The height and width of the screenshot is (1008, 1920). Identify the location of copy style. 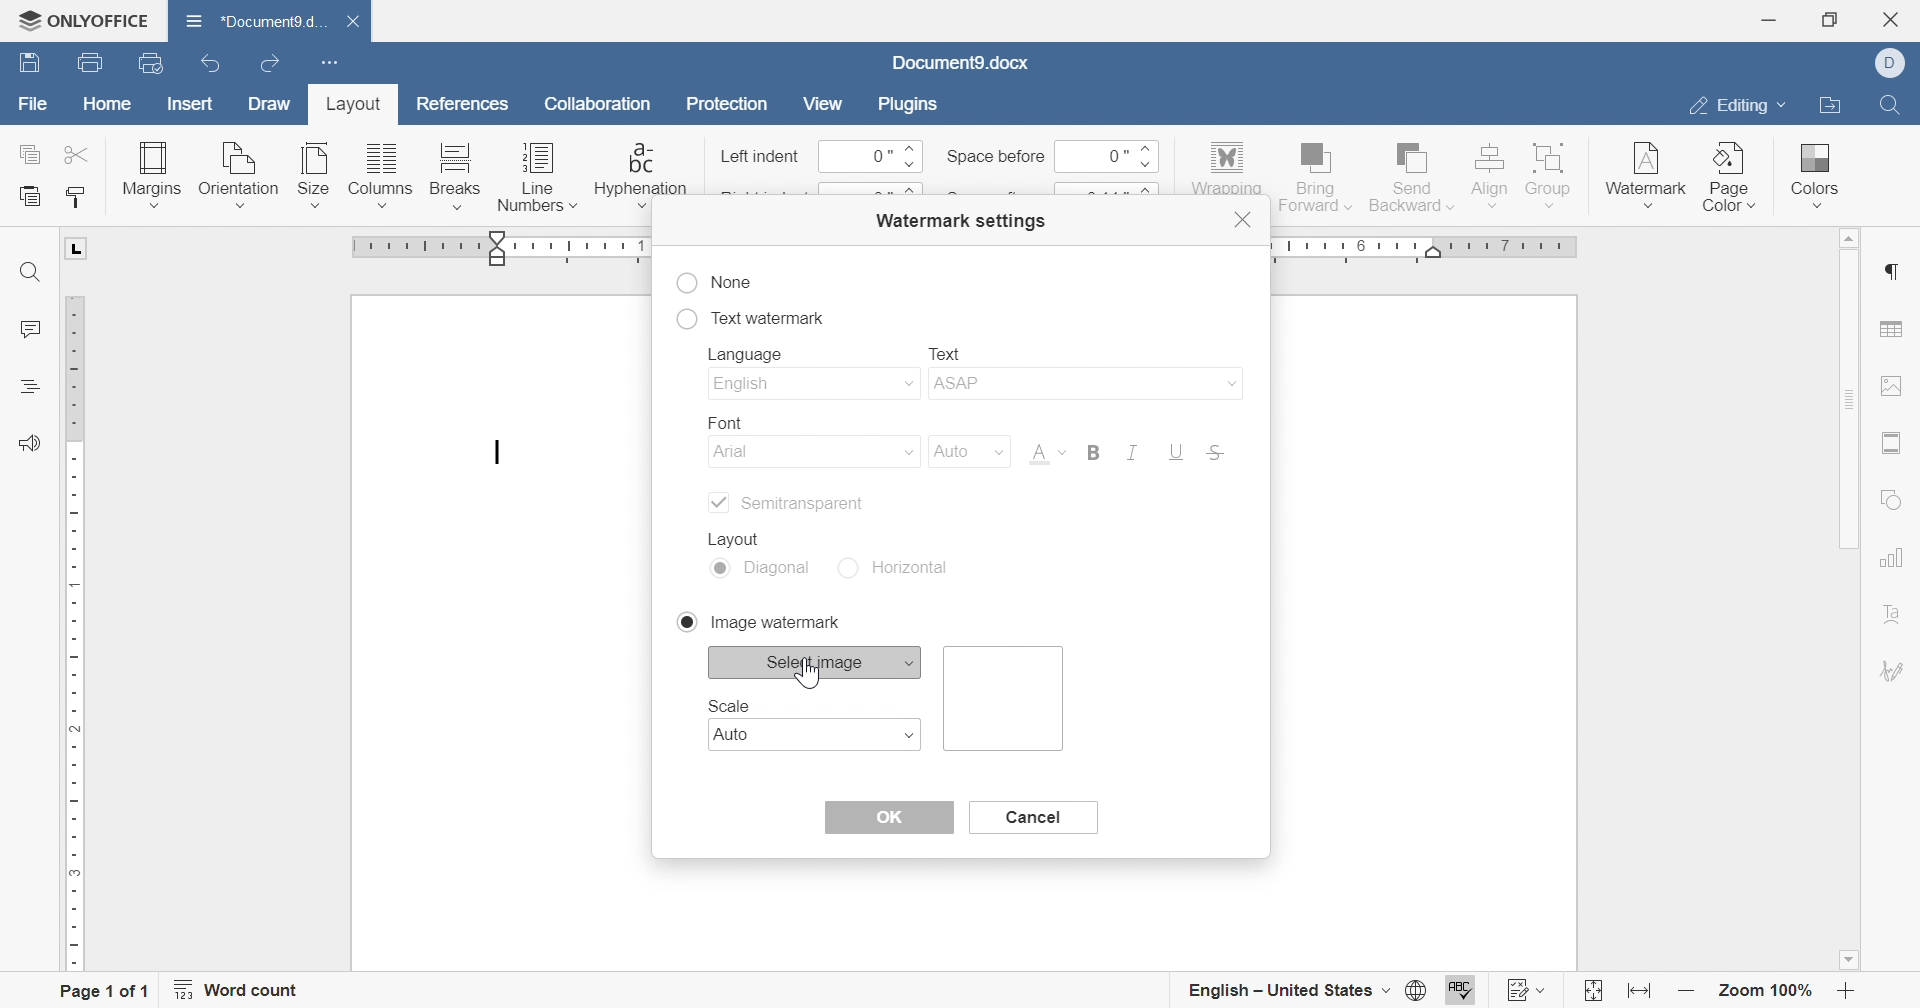
(78, 197).